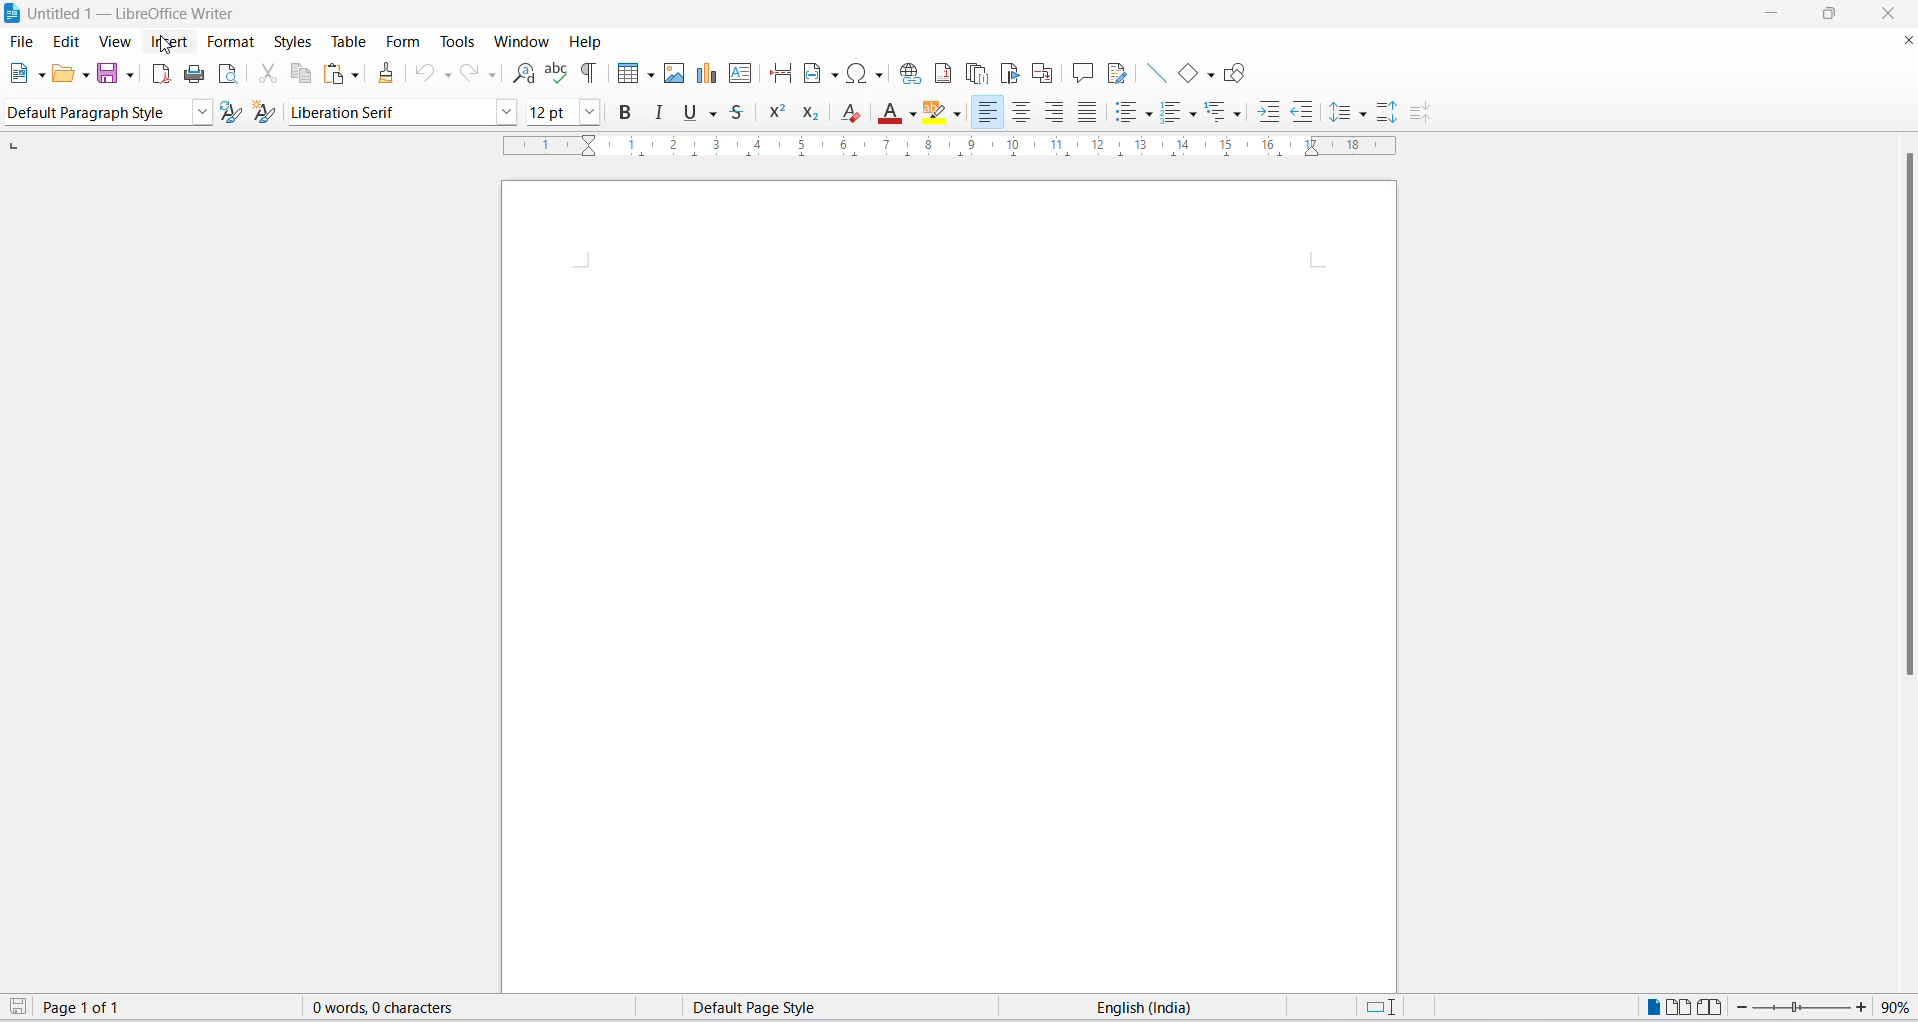  Describe the element at coordinates (1864, 1007) in the screenshot. I see `increase` at that location.